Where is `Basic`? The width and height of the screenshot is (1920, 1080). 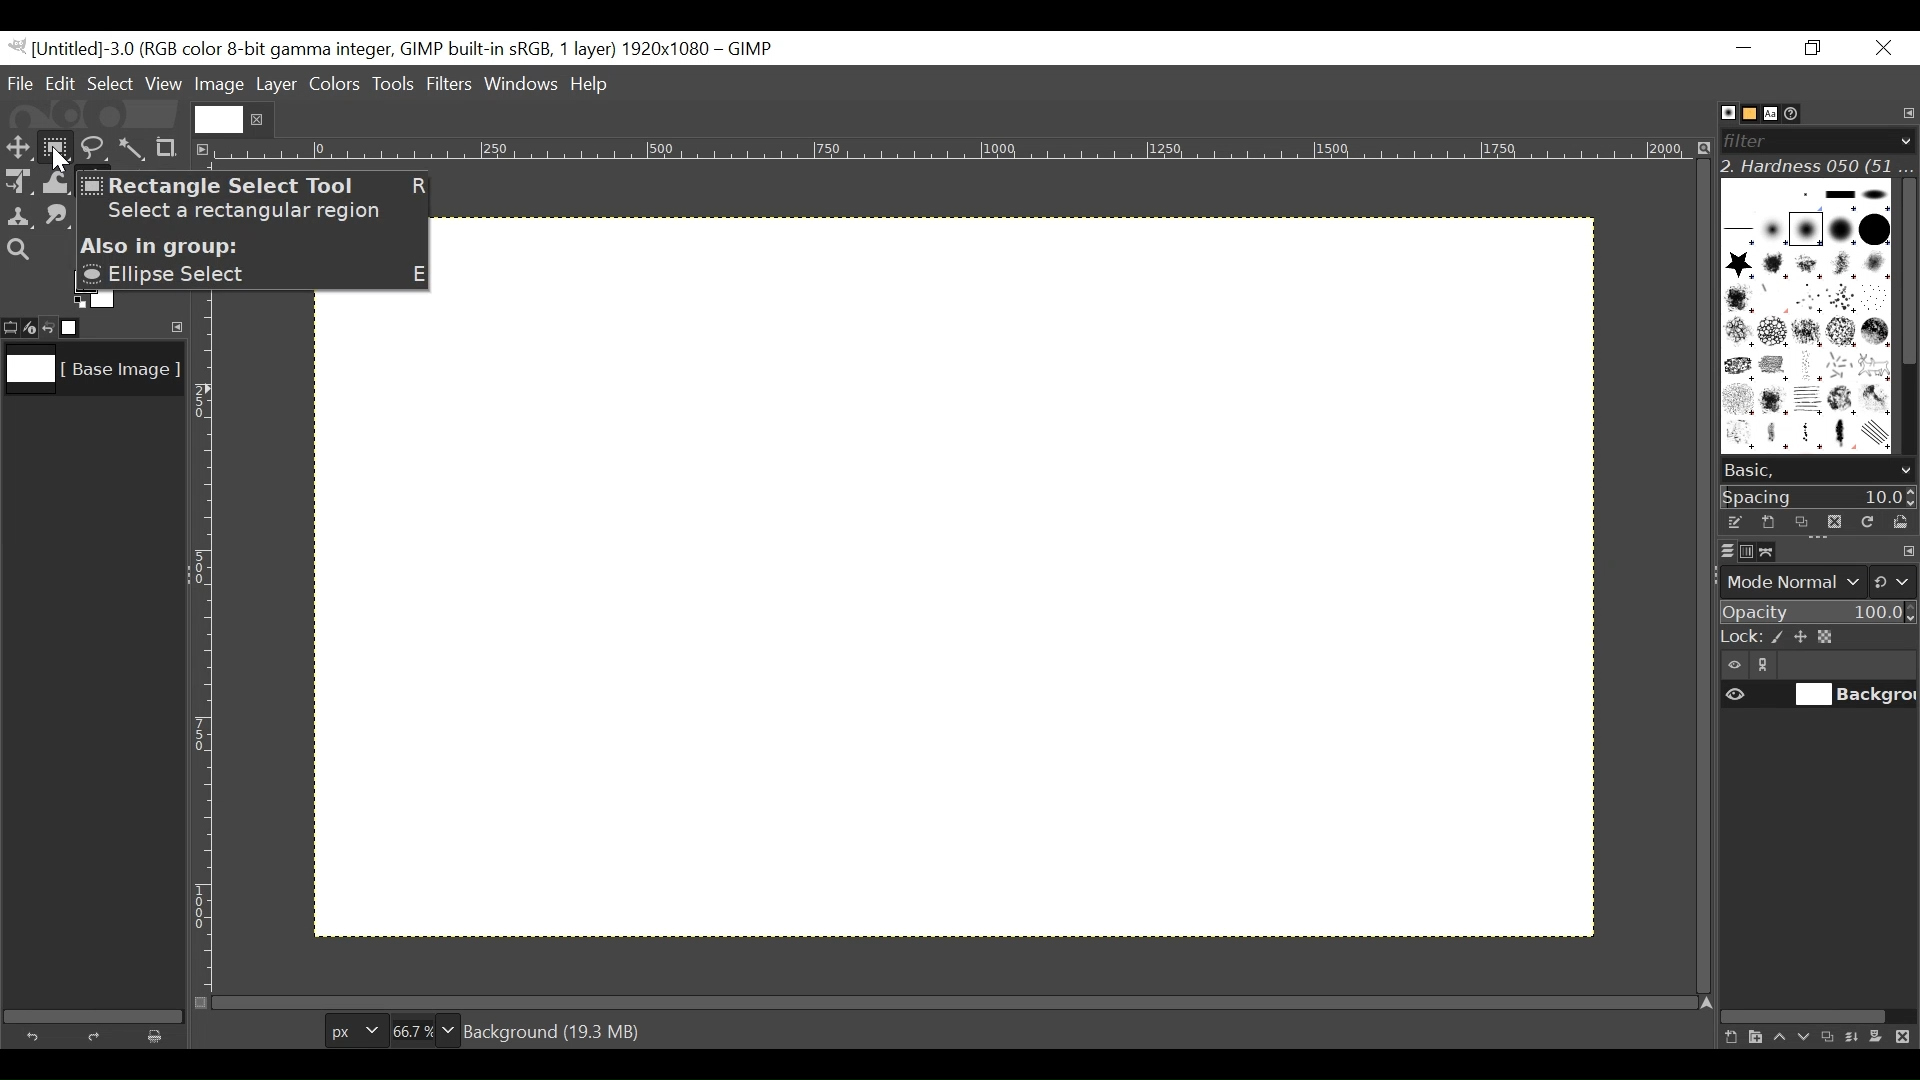
Basic is located at coordinates (1744, 114).